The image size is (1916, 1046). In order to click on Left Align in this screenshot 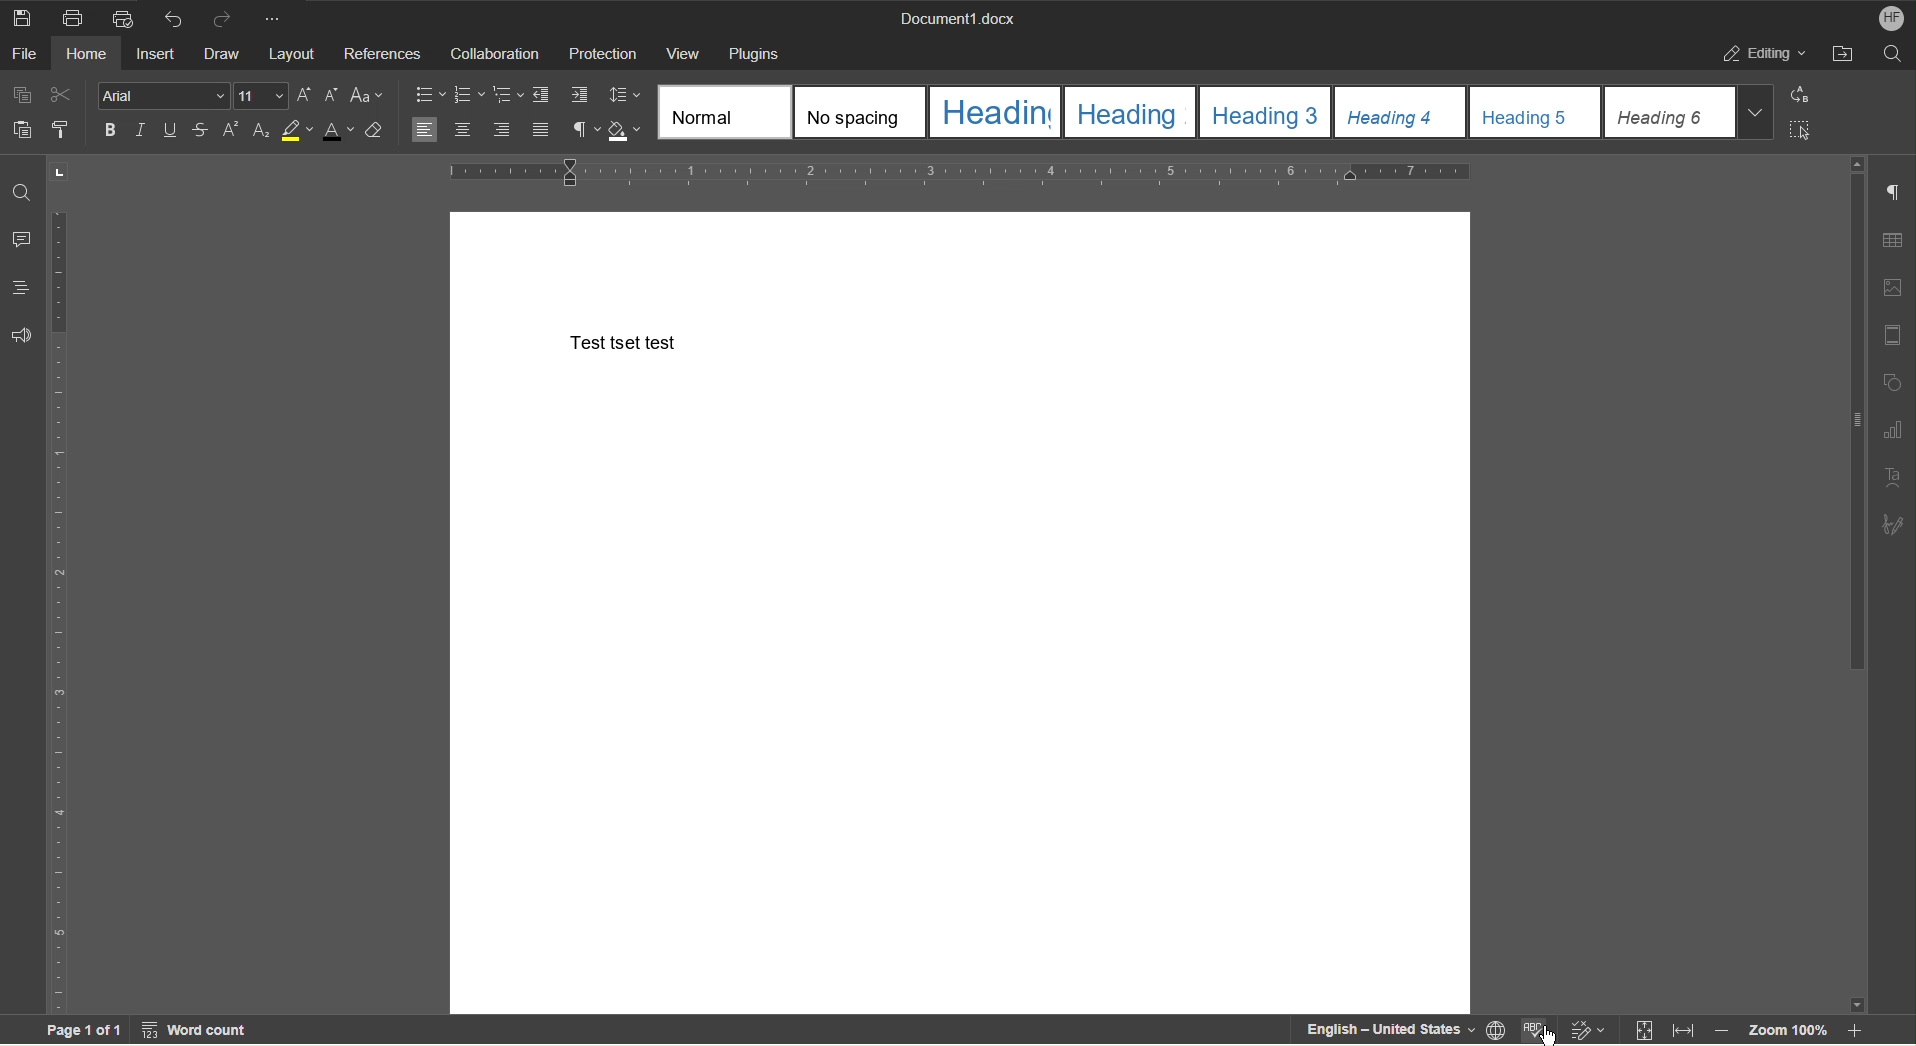, I will do `click(425, 130)`.